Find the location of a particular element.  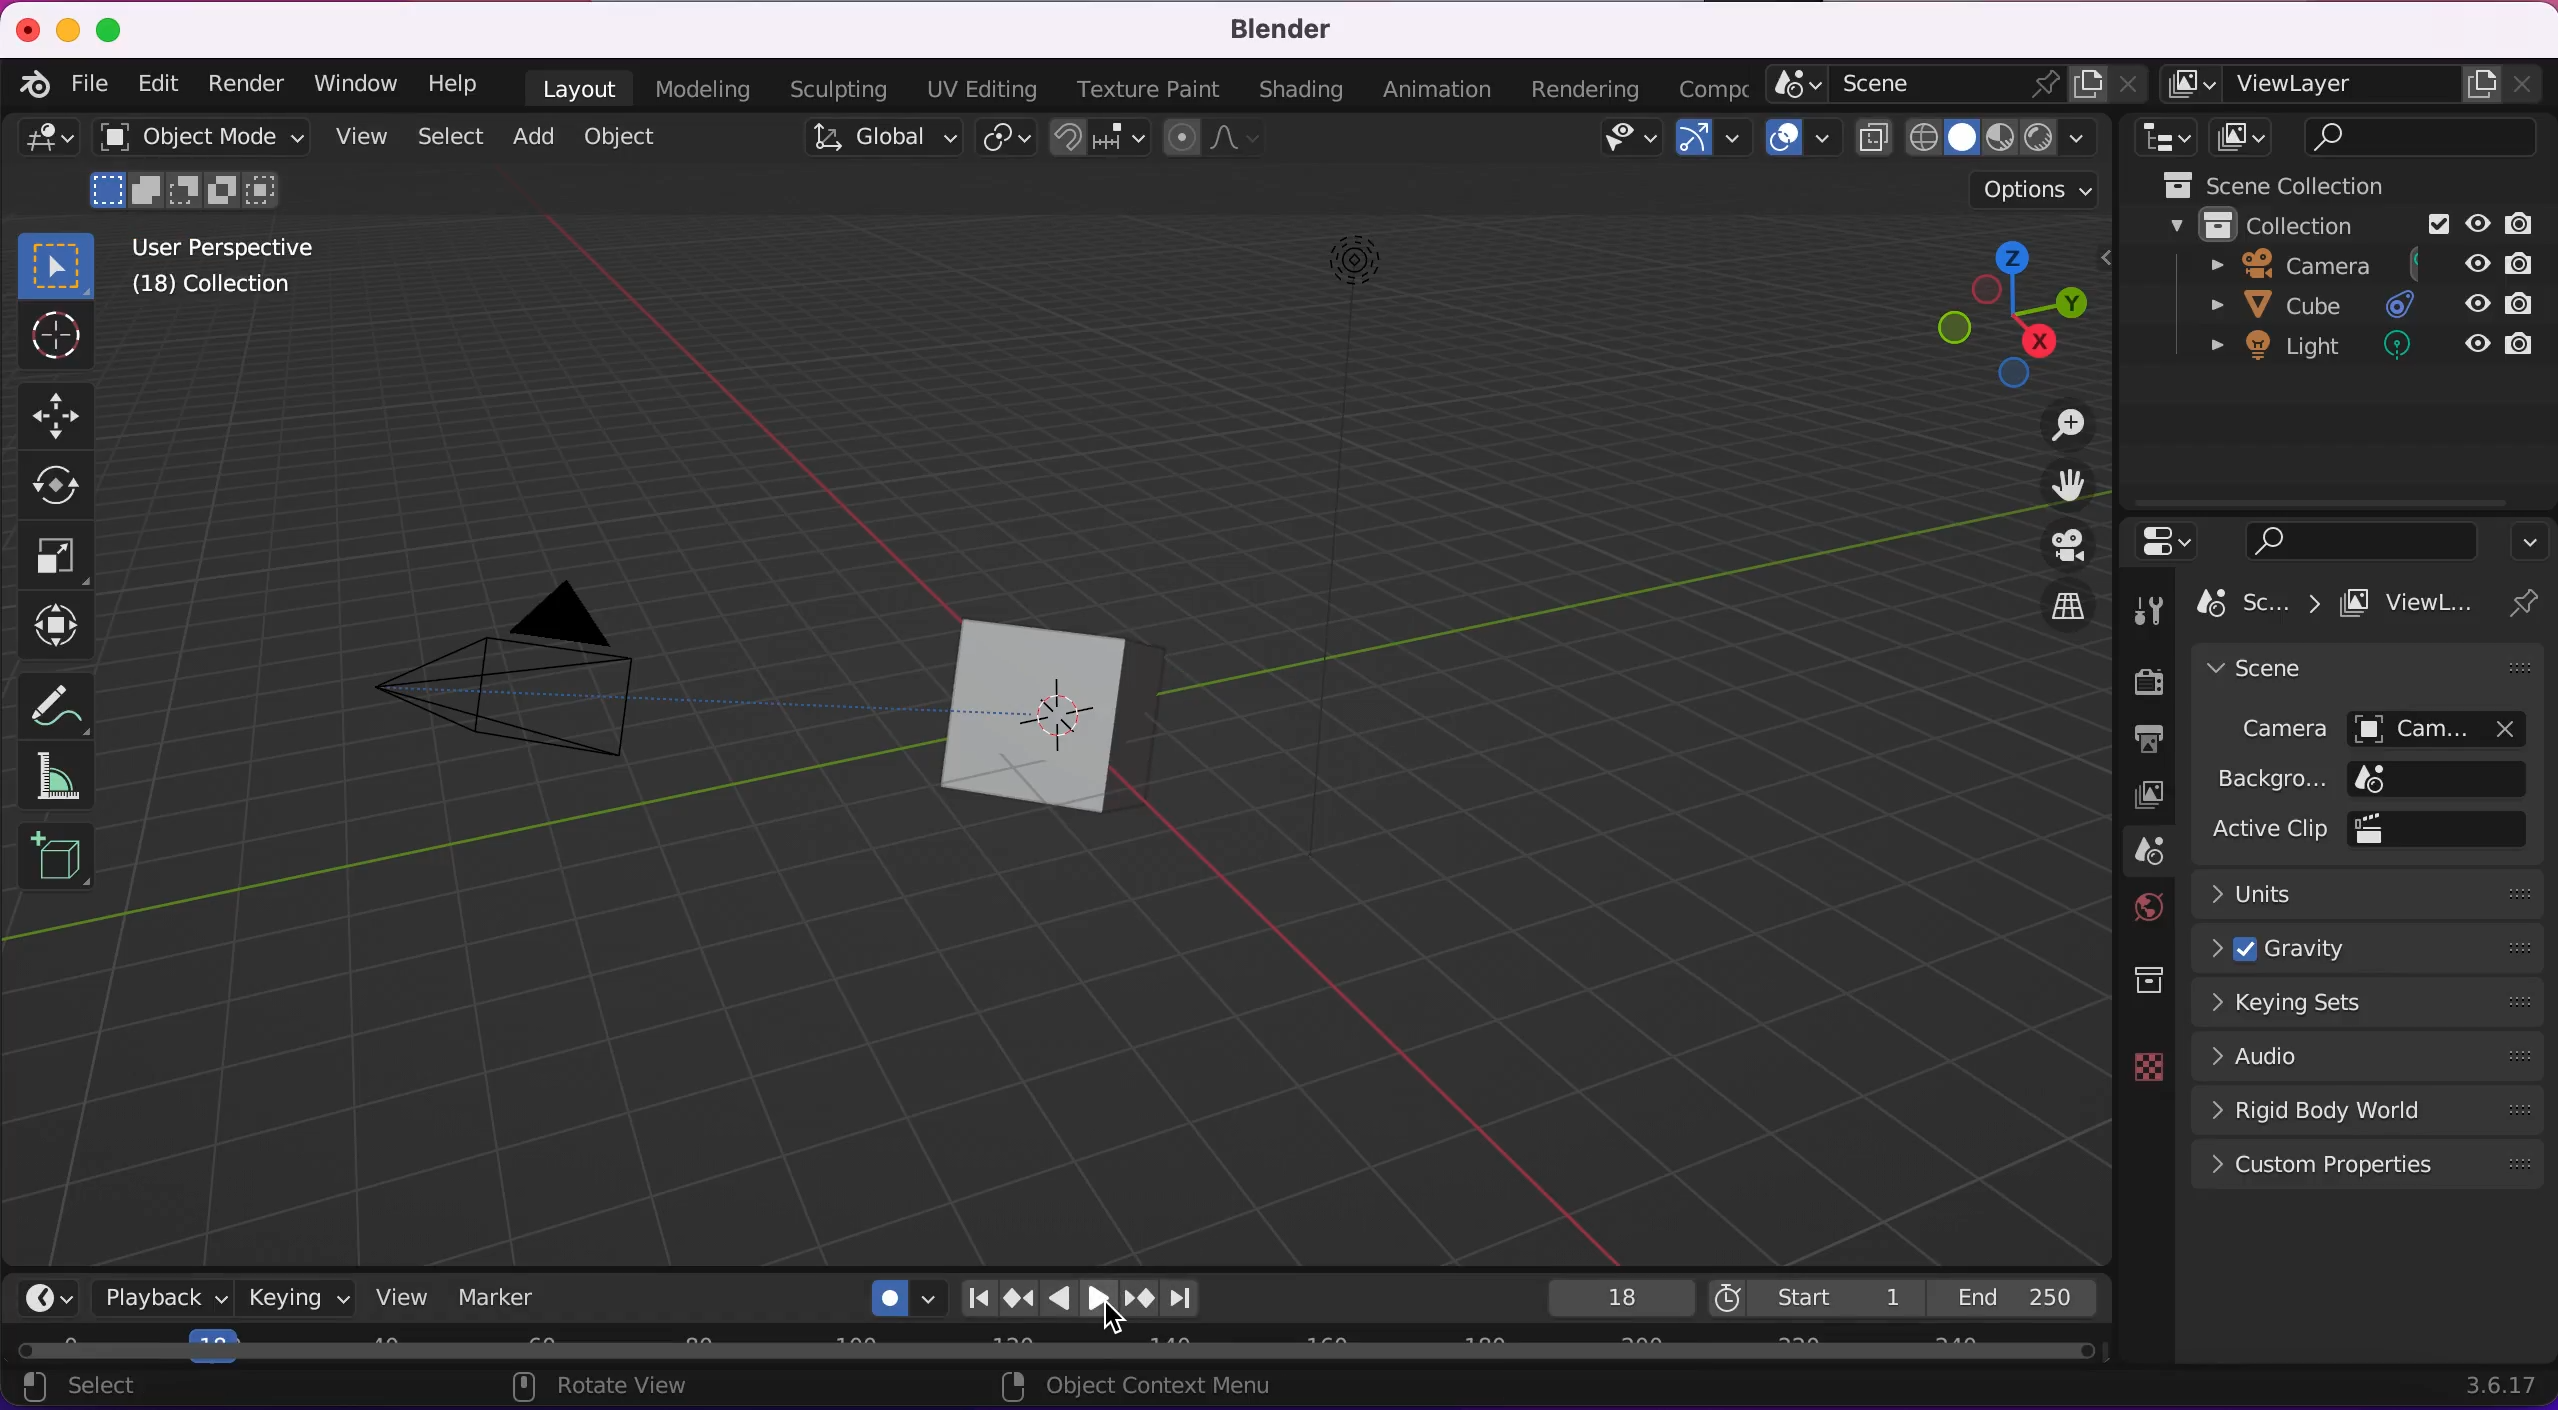

sculpting is located at coordinates (835, 90).